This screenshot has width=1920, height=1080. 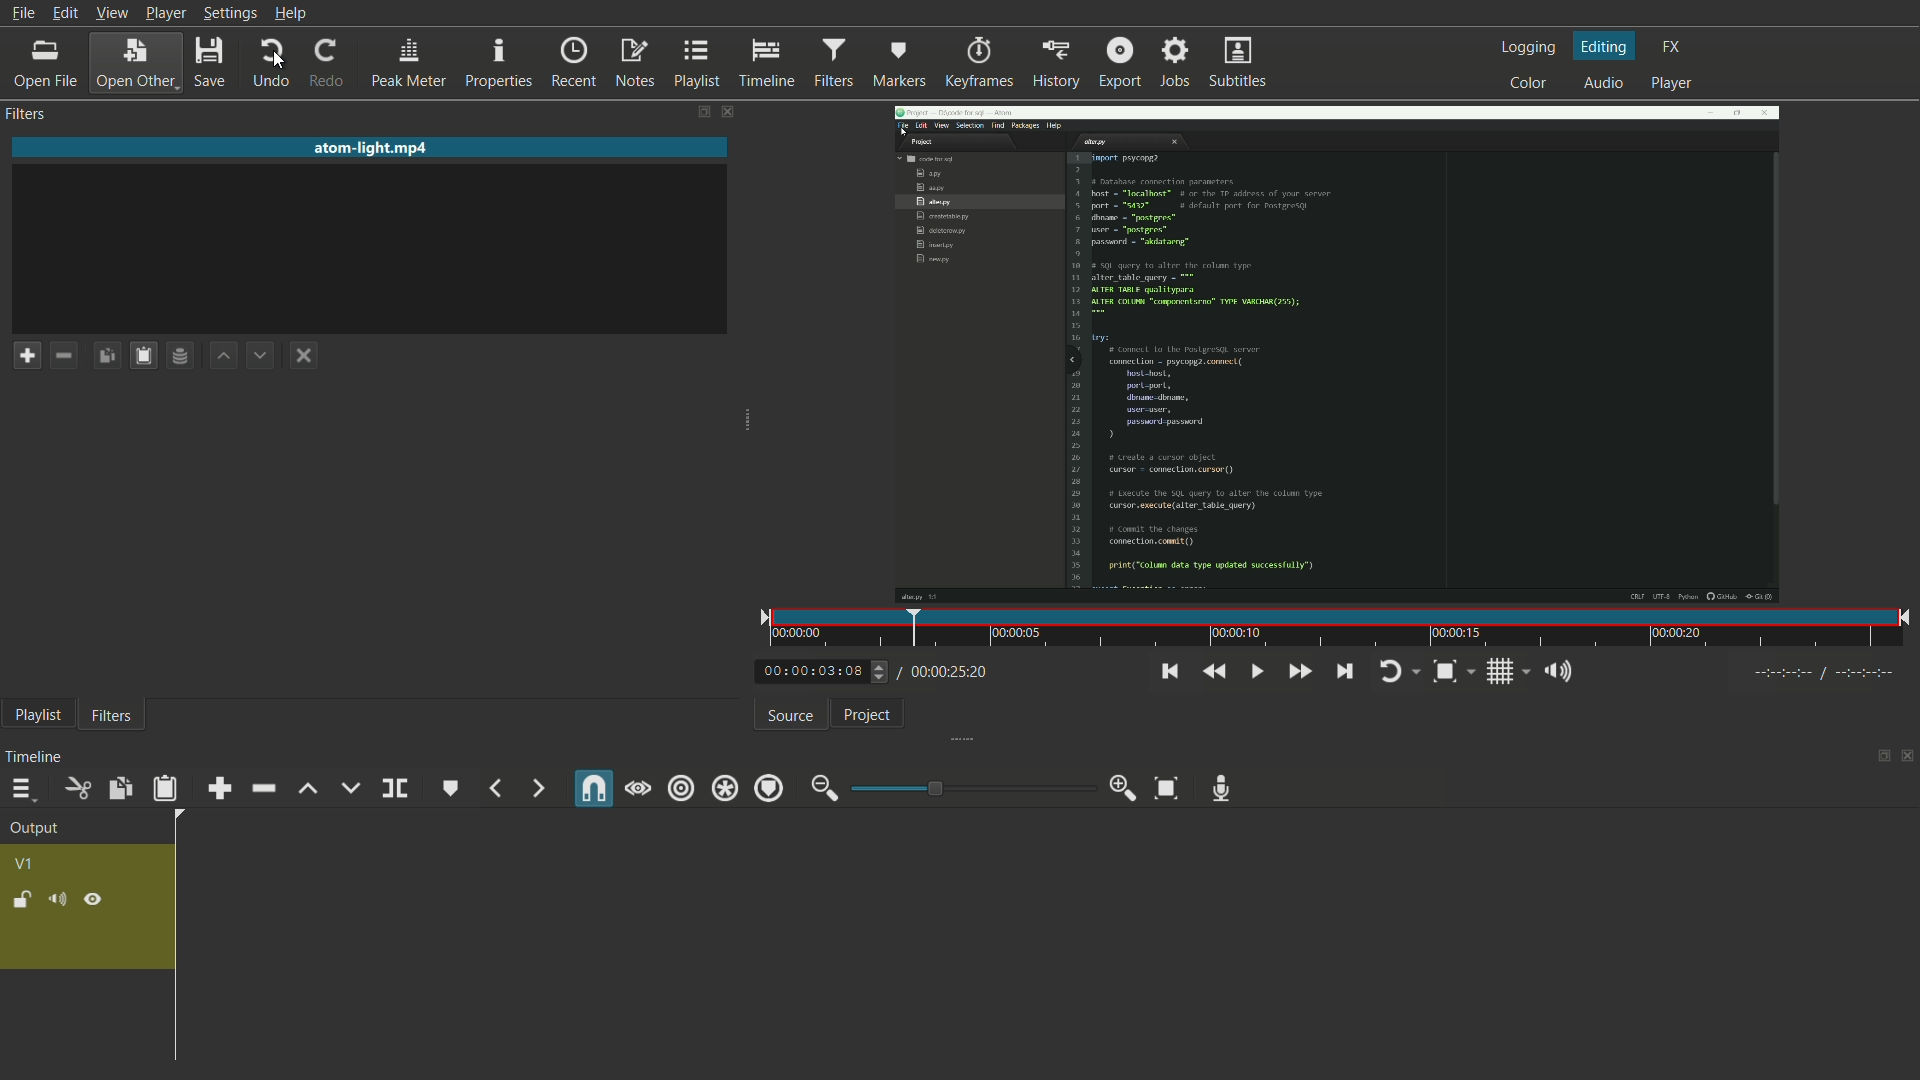 What do you see at coordinates (1676, 49) in the screenshot?
I see `fx` at bounding box center [1676, 49].